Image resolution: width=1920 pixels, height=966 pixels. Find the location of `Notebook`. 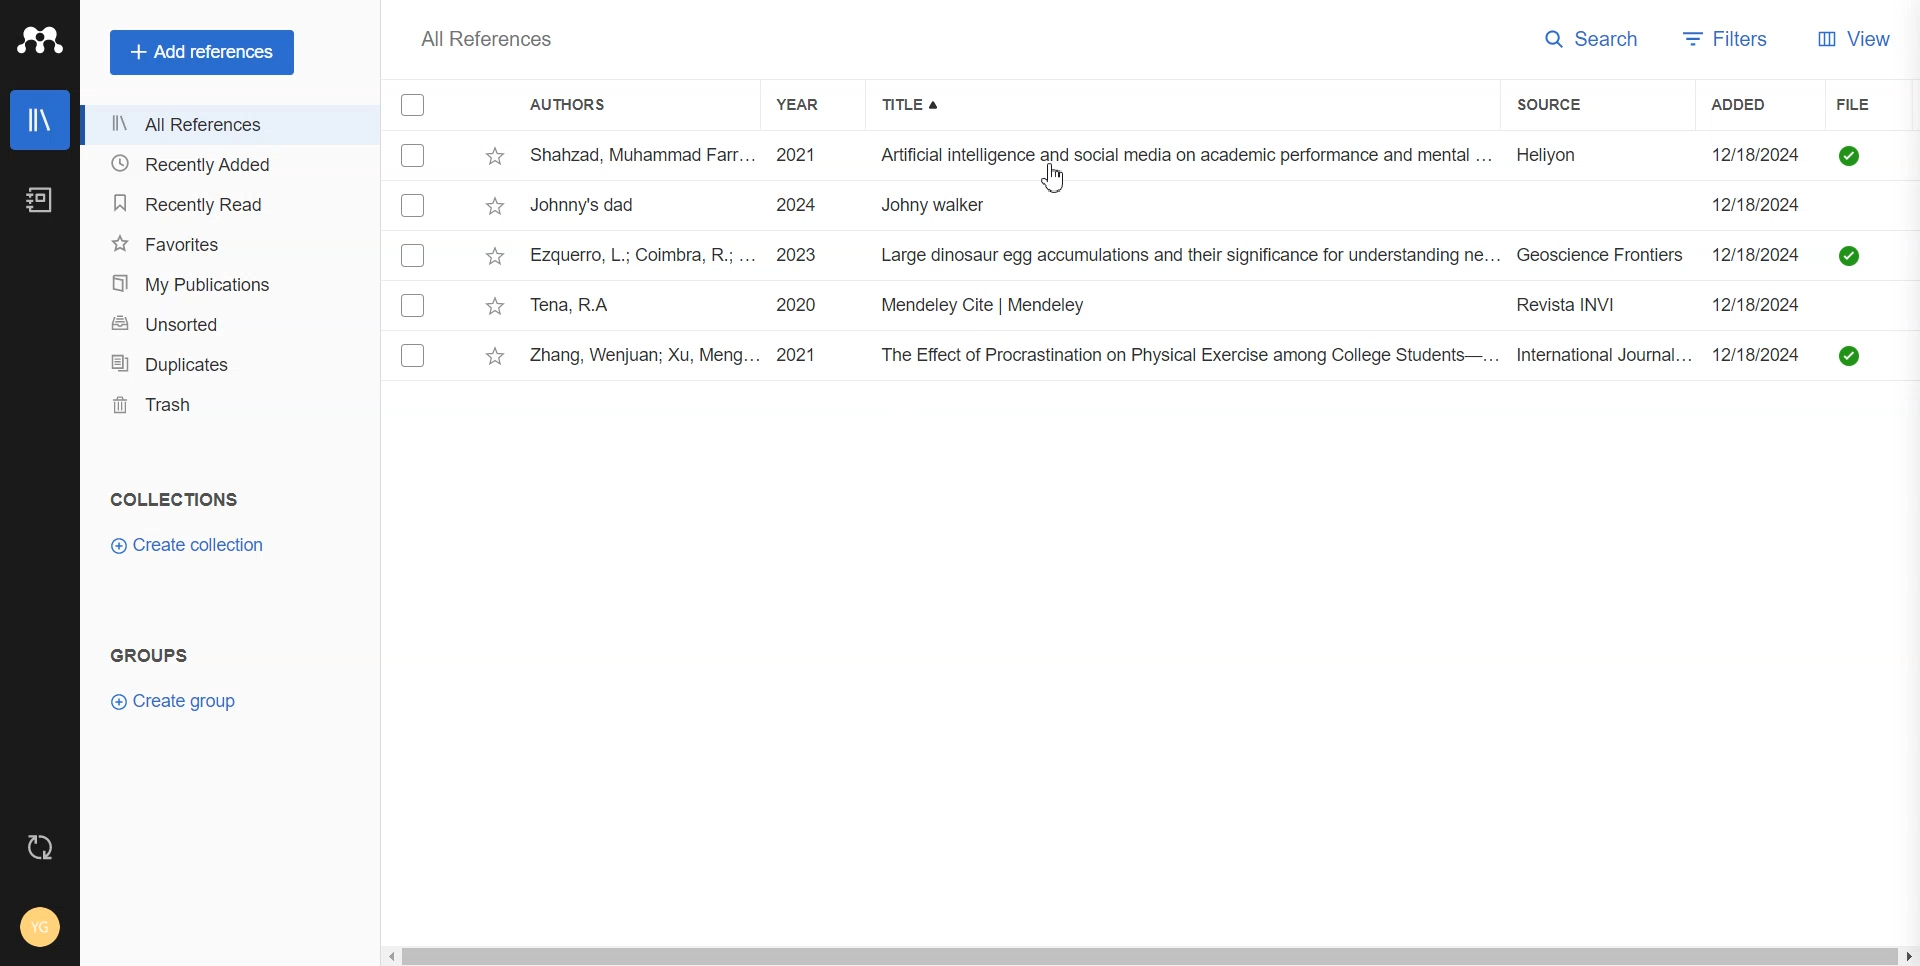

Notebook is located at coordinates (41, 200).